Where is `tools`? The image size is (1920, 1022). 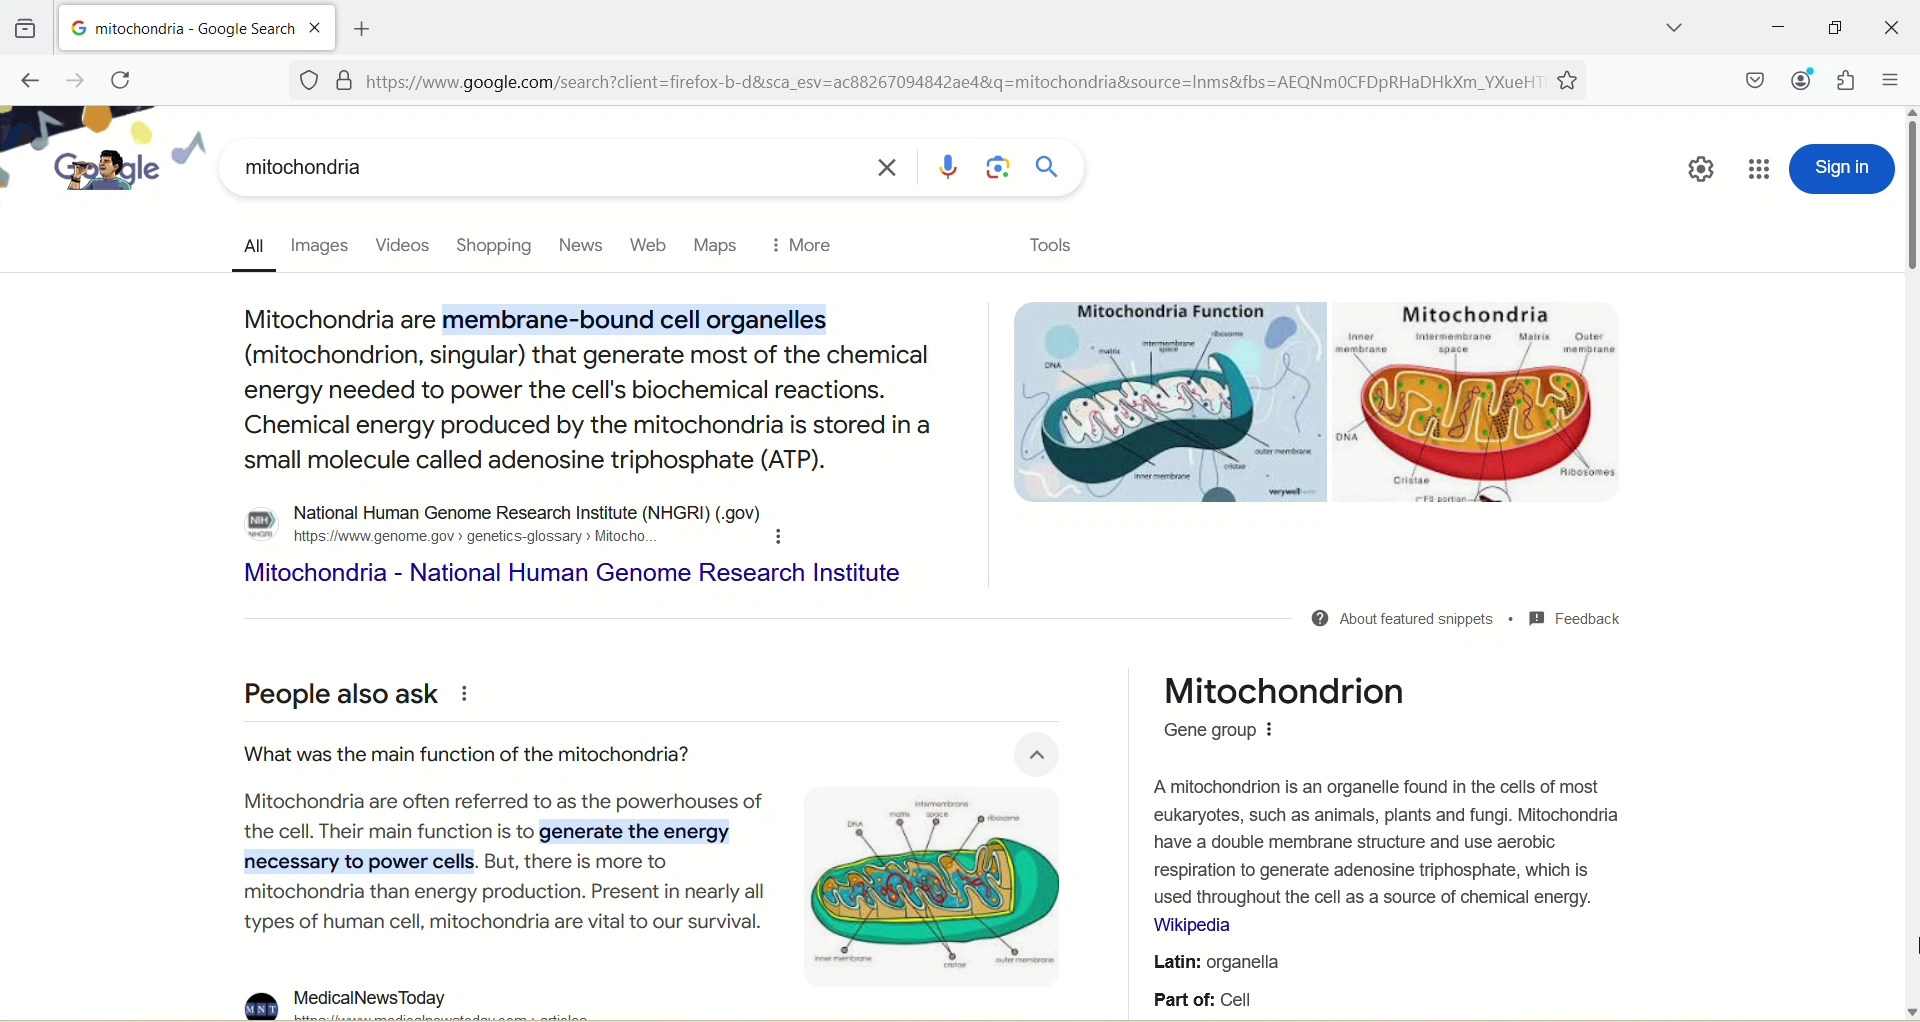
tools is located at coordinates (1053, 246).